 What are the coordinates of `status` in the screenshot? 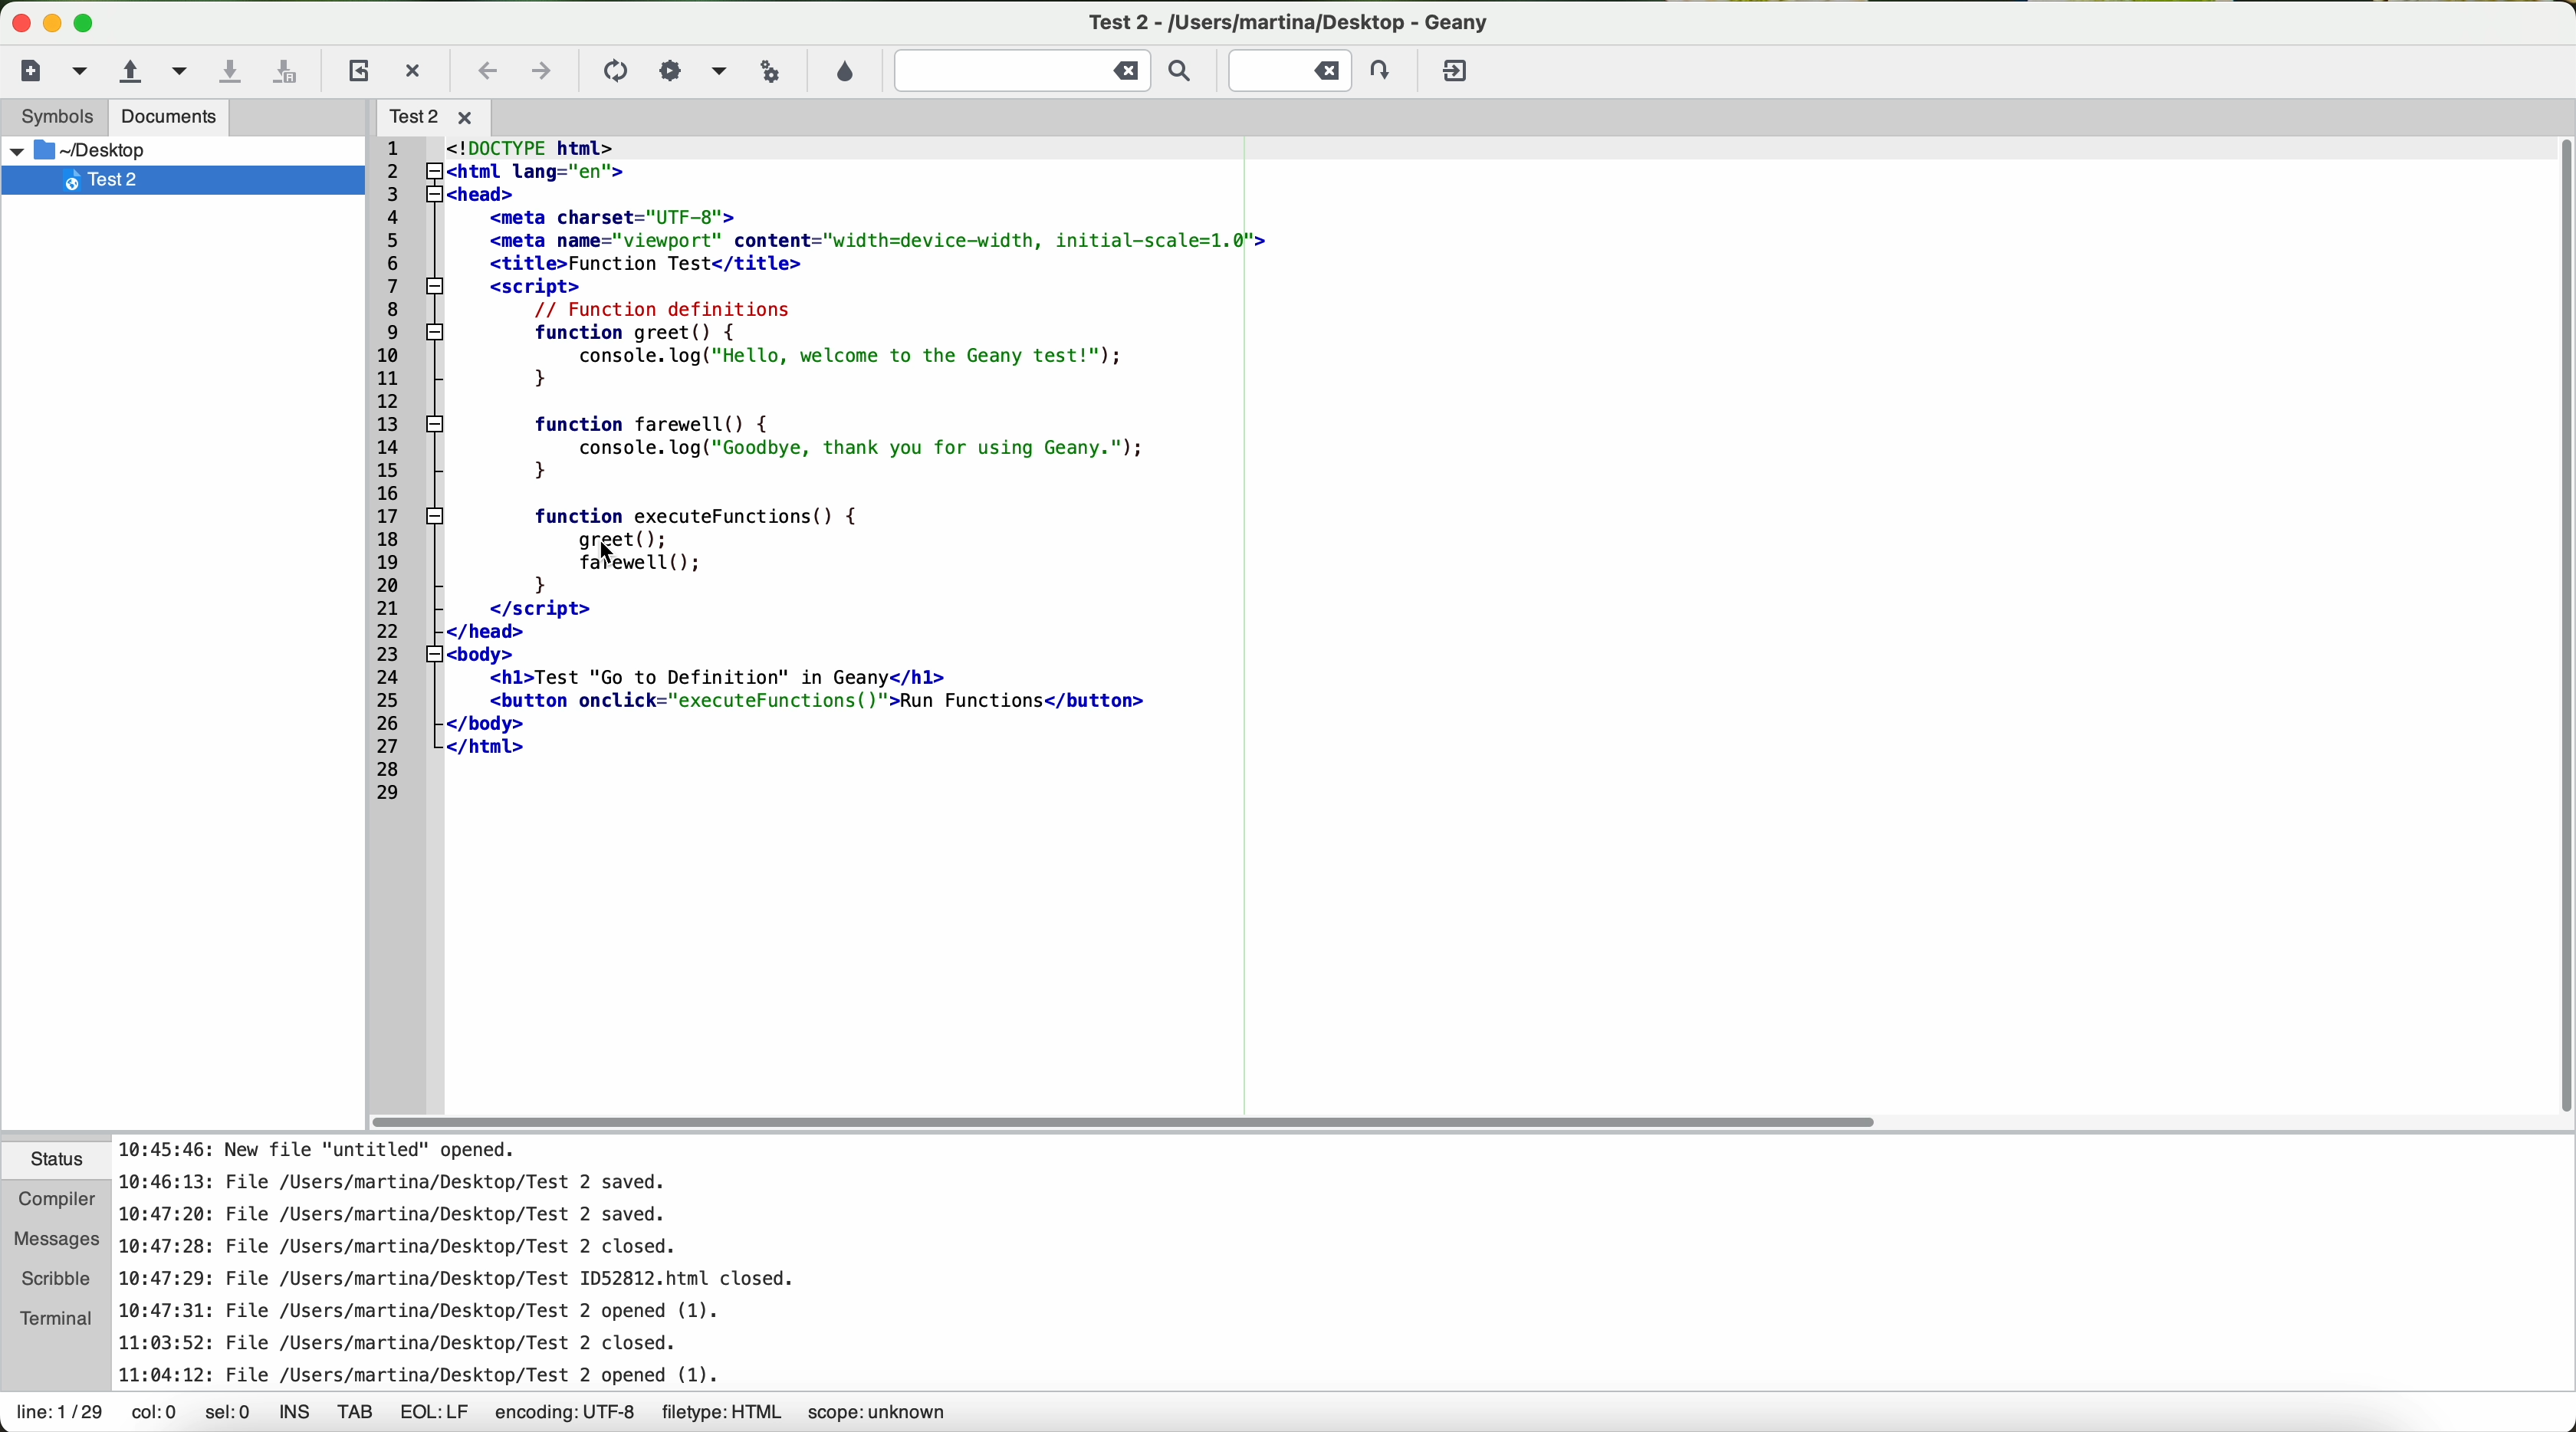 It's located at (53, 1162).